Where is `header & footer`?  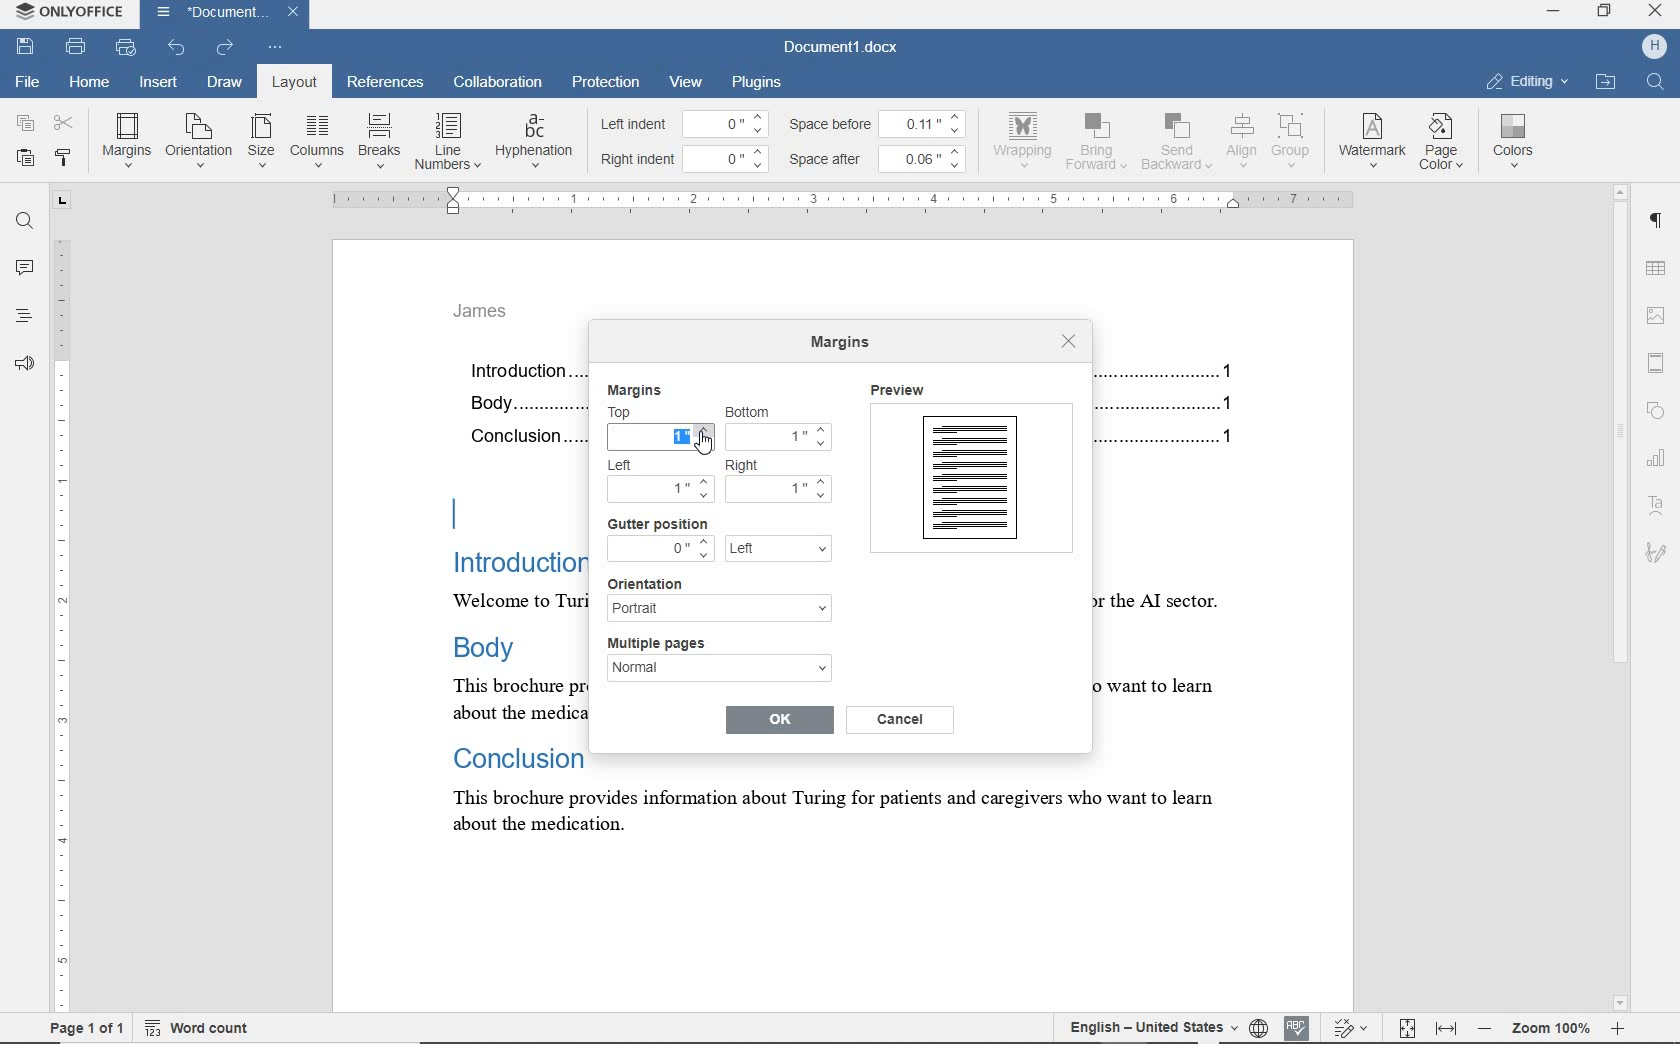
header & footer is located at coordinates (1661, 364).